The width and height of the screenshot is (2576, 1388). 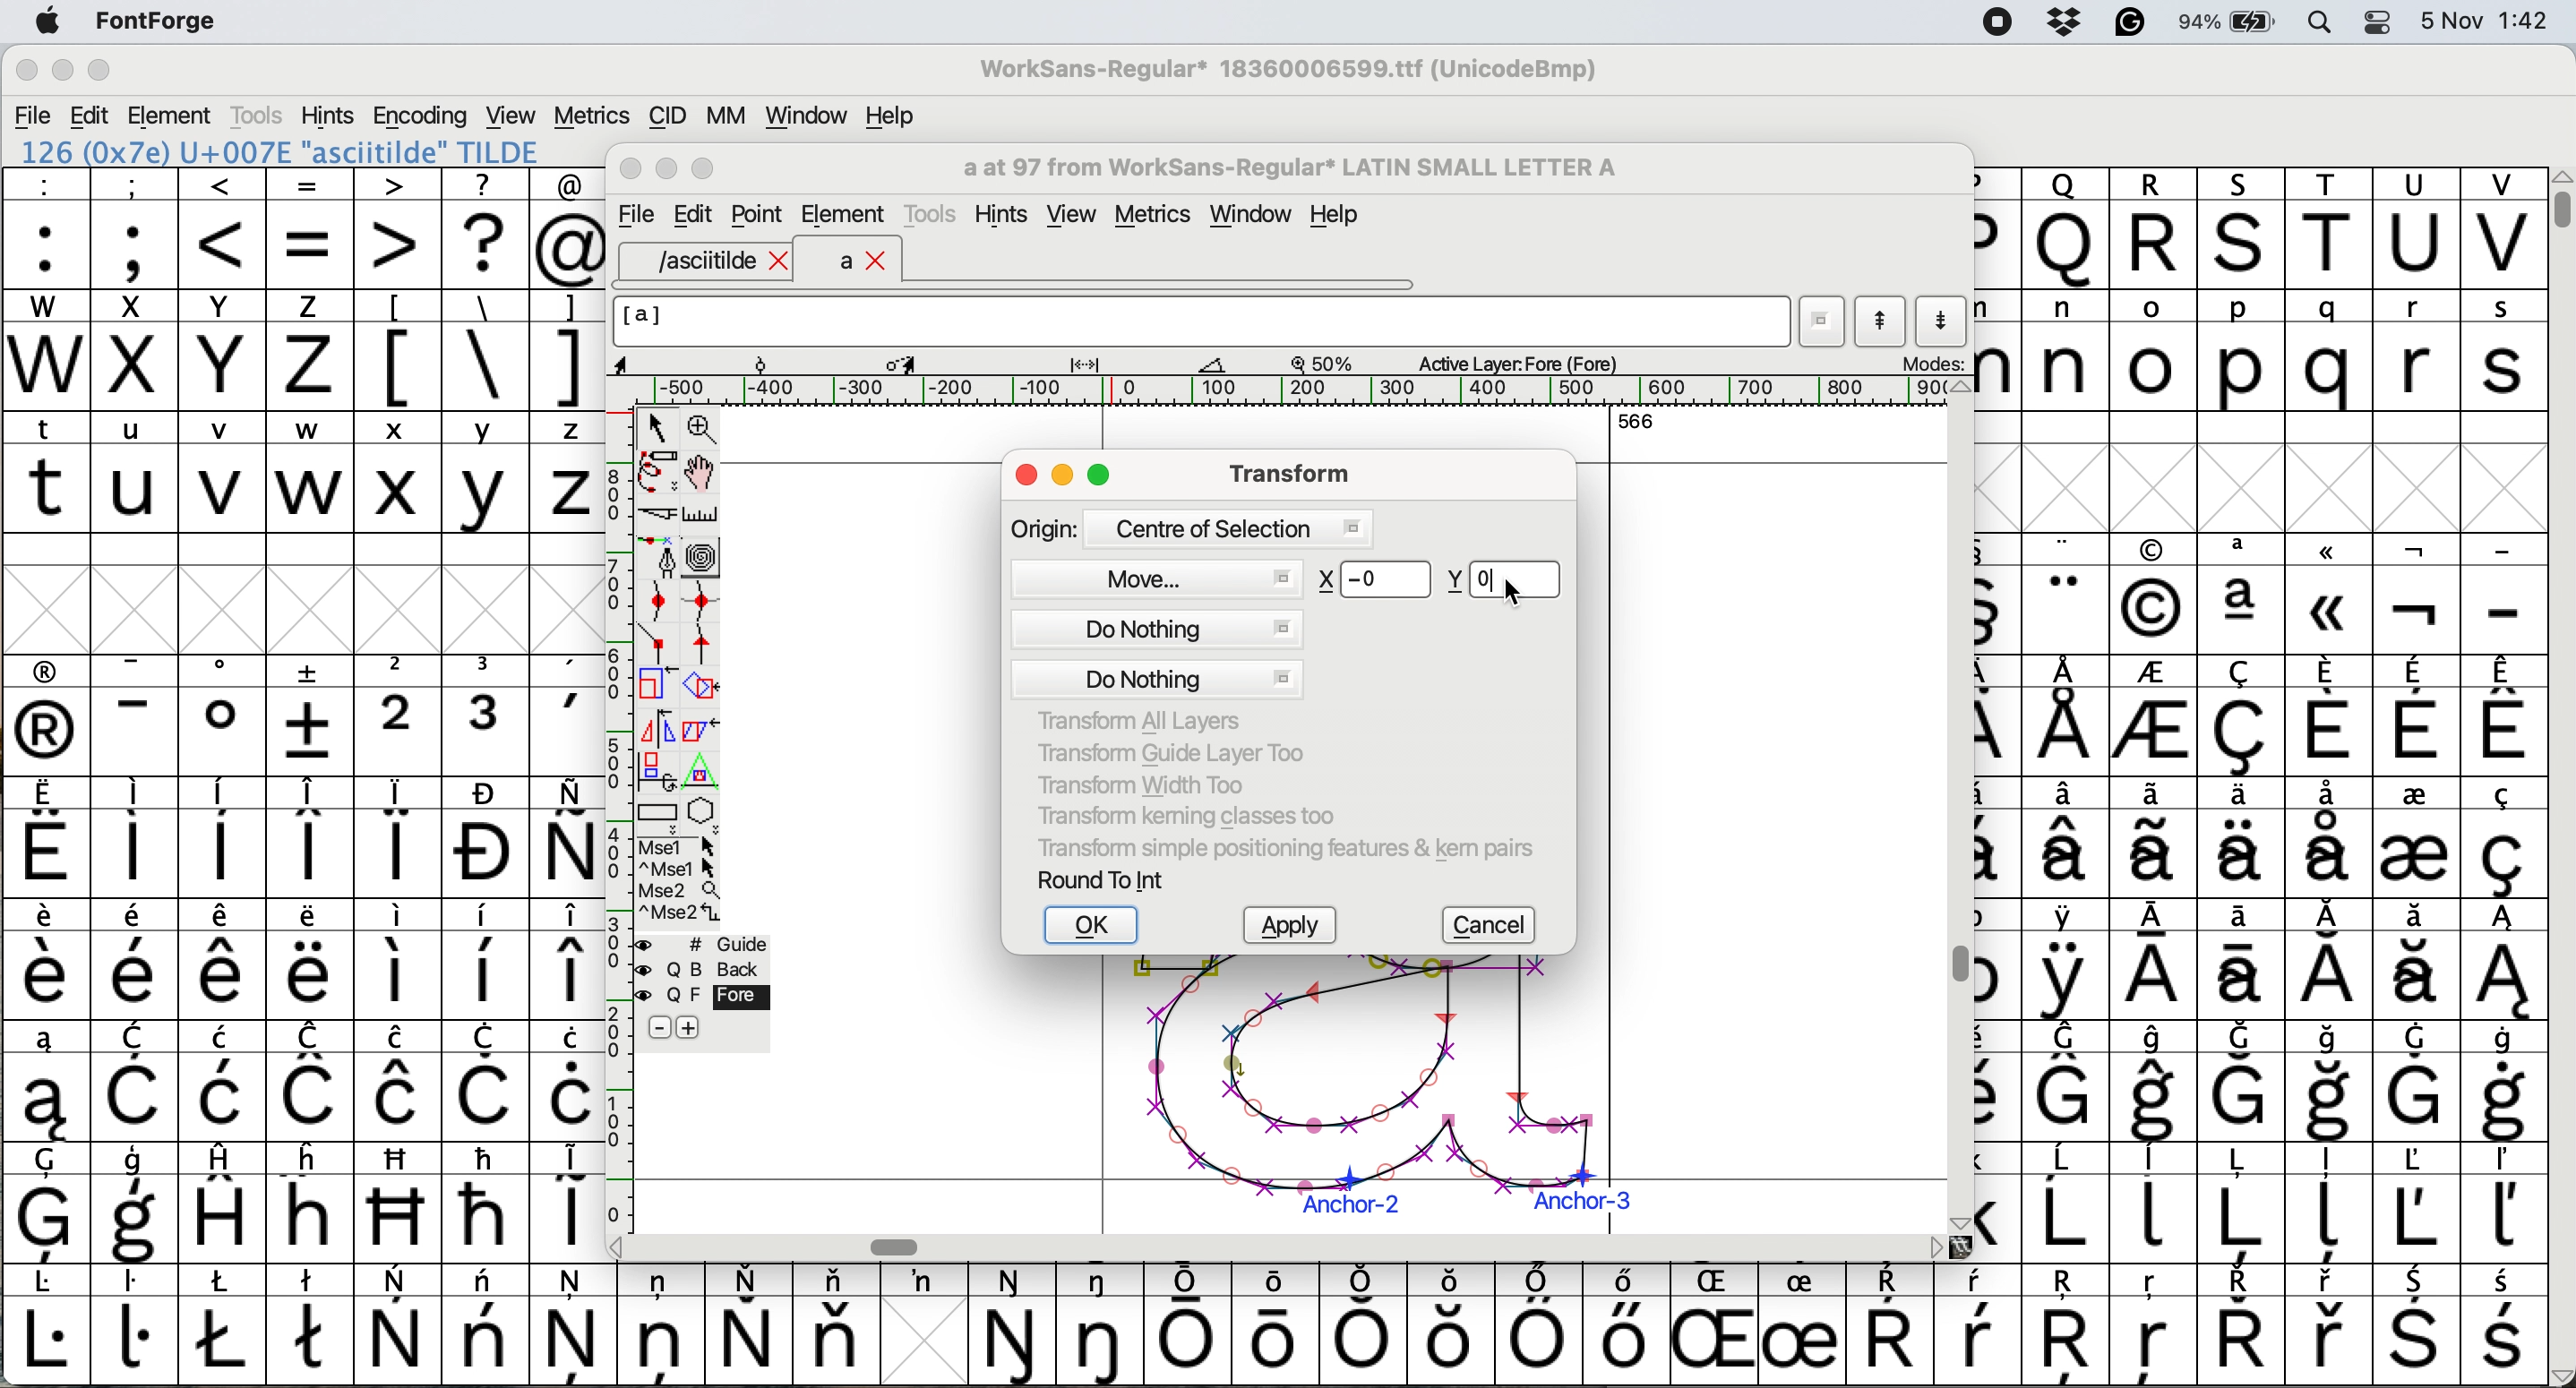 What do you see at coordinates (92, 116) in the screenshot?
I see `edit` at bounding box center [92, 116].